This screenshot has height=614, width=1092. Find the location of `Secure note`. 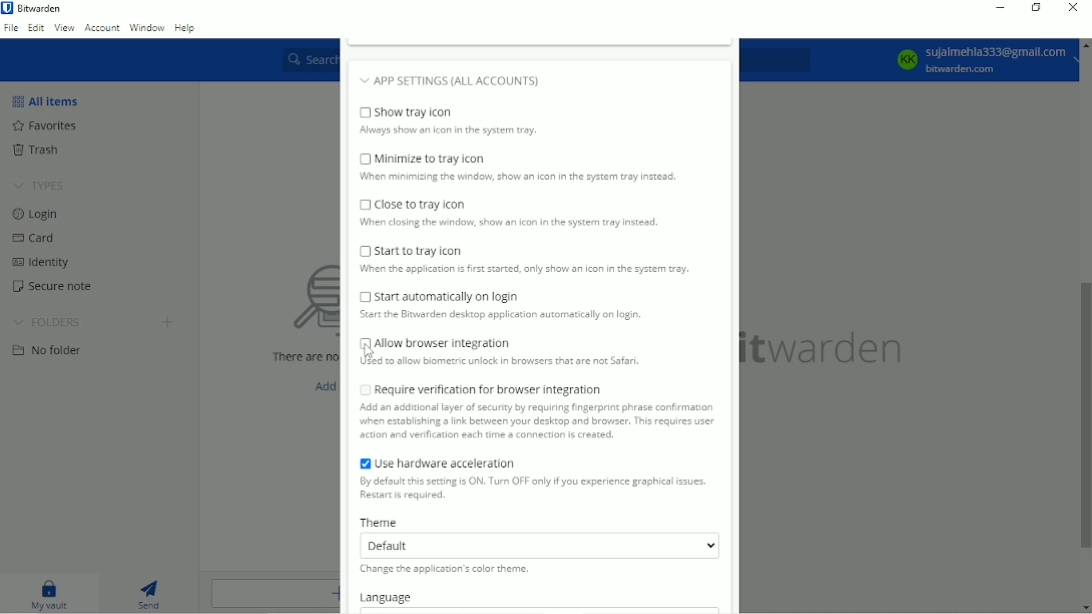

Secure note is located at coordinates (53, 287).